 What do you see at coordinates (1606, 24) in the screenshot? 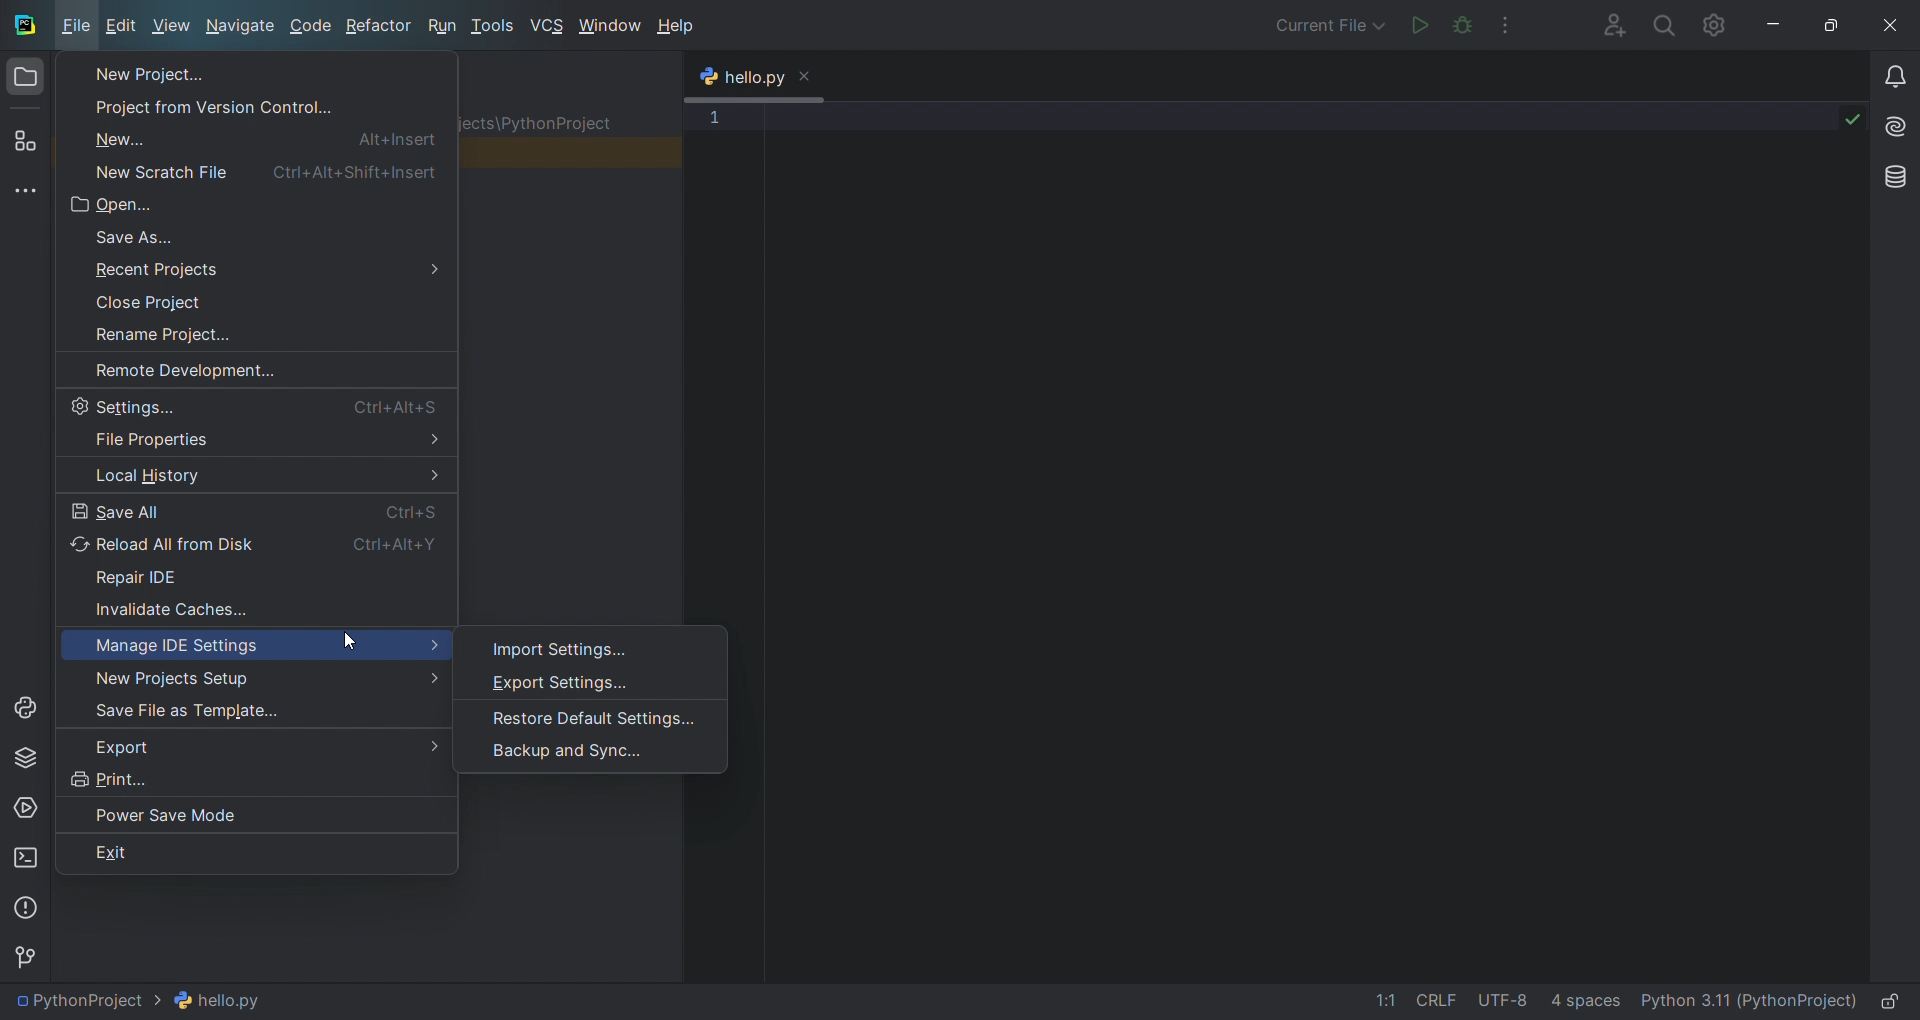
I see `collab` at bounding box center [1606, 24].